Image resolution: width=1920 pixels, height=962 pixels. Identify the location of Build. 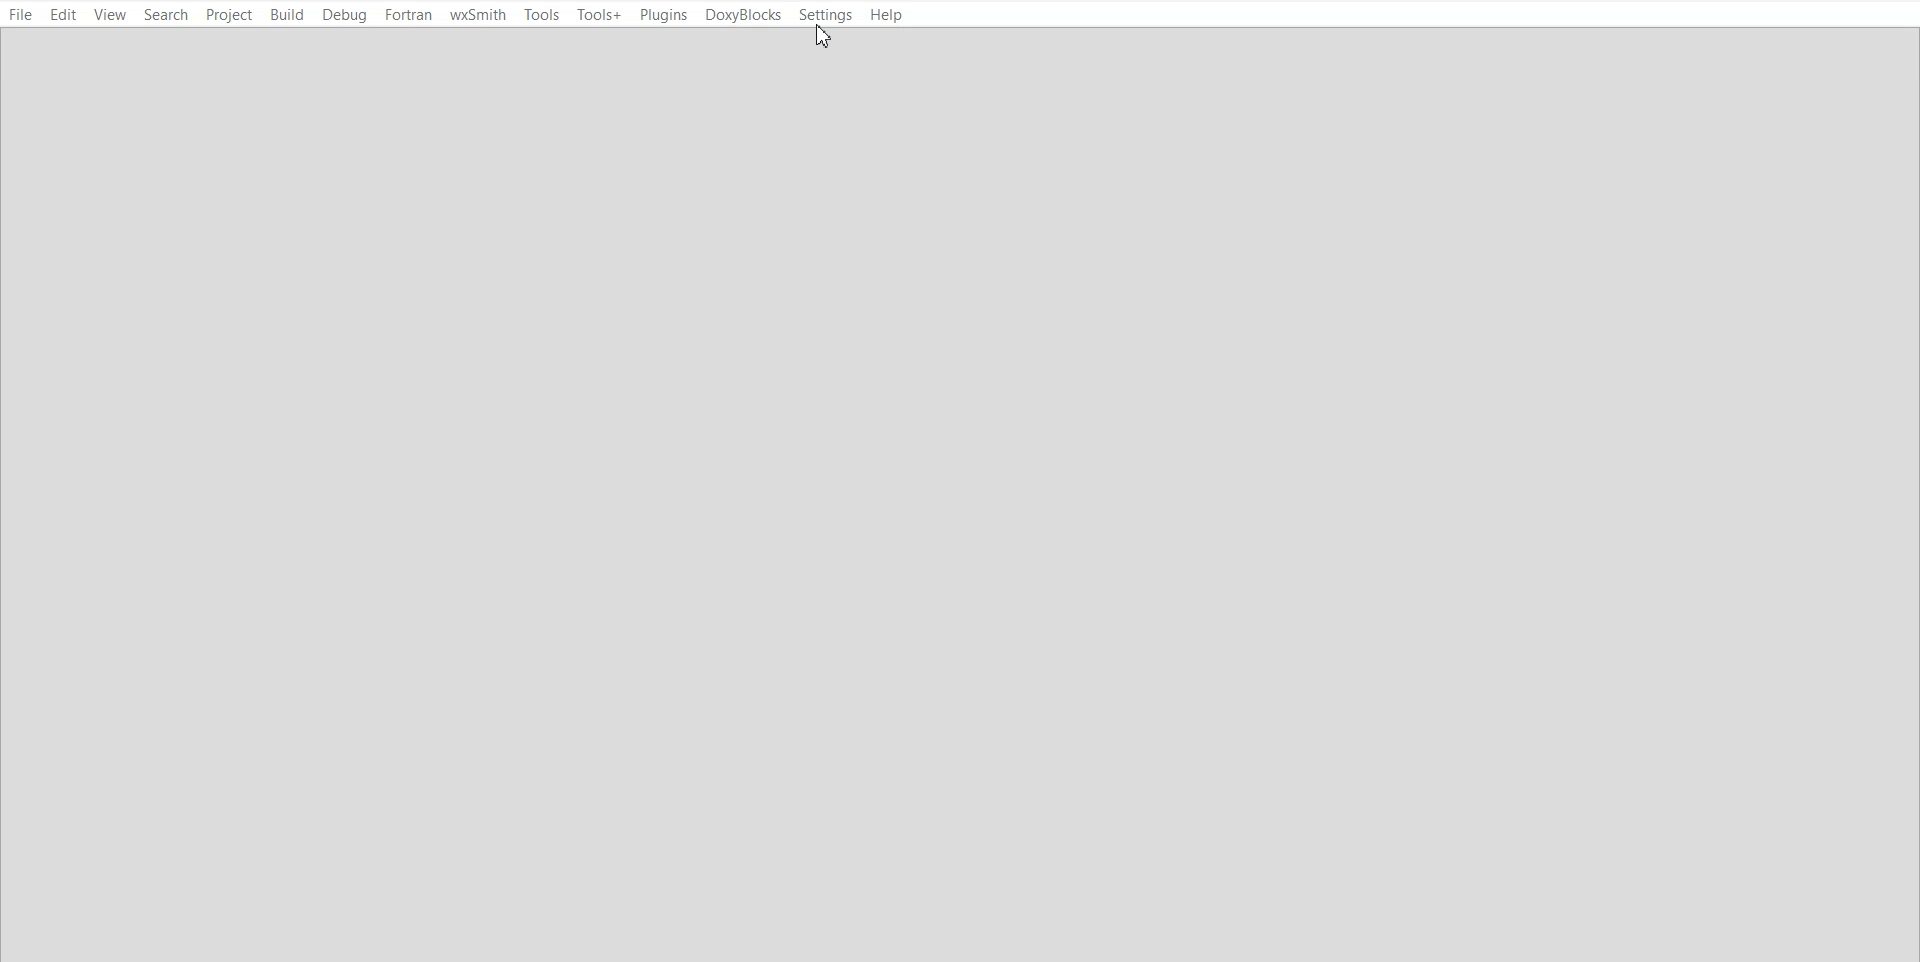
(285, 15).